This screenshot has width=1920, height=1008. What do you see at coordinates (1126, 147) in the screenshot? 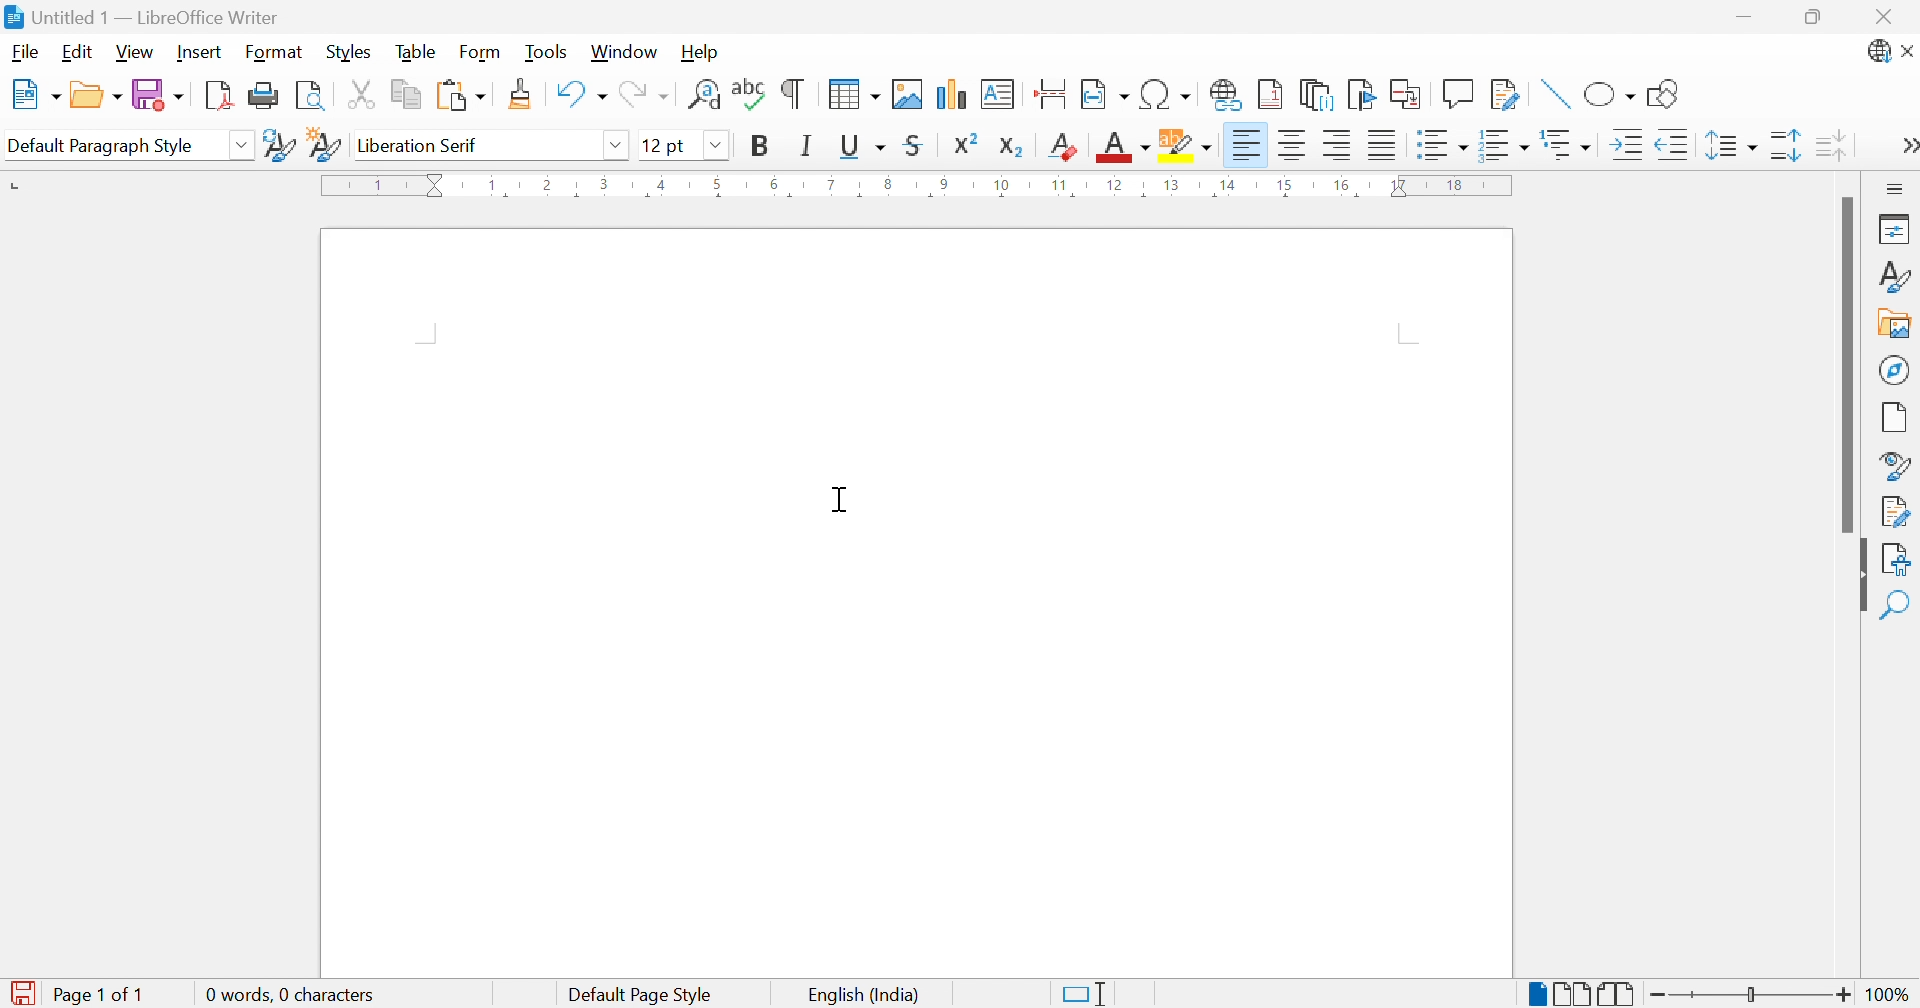
I see `Font color` at bounding box center [1126, 147].